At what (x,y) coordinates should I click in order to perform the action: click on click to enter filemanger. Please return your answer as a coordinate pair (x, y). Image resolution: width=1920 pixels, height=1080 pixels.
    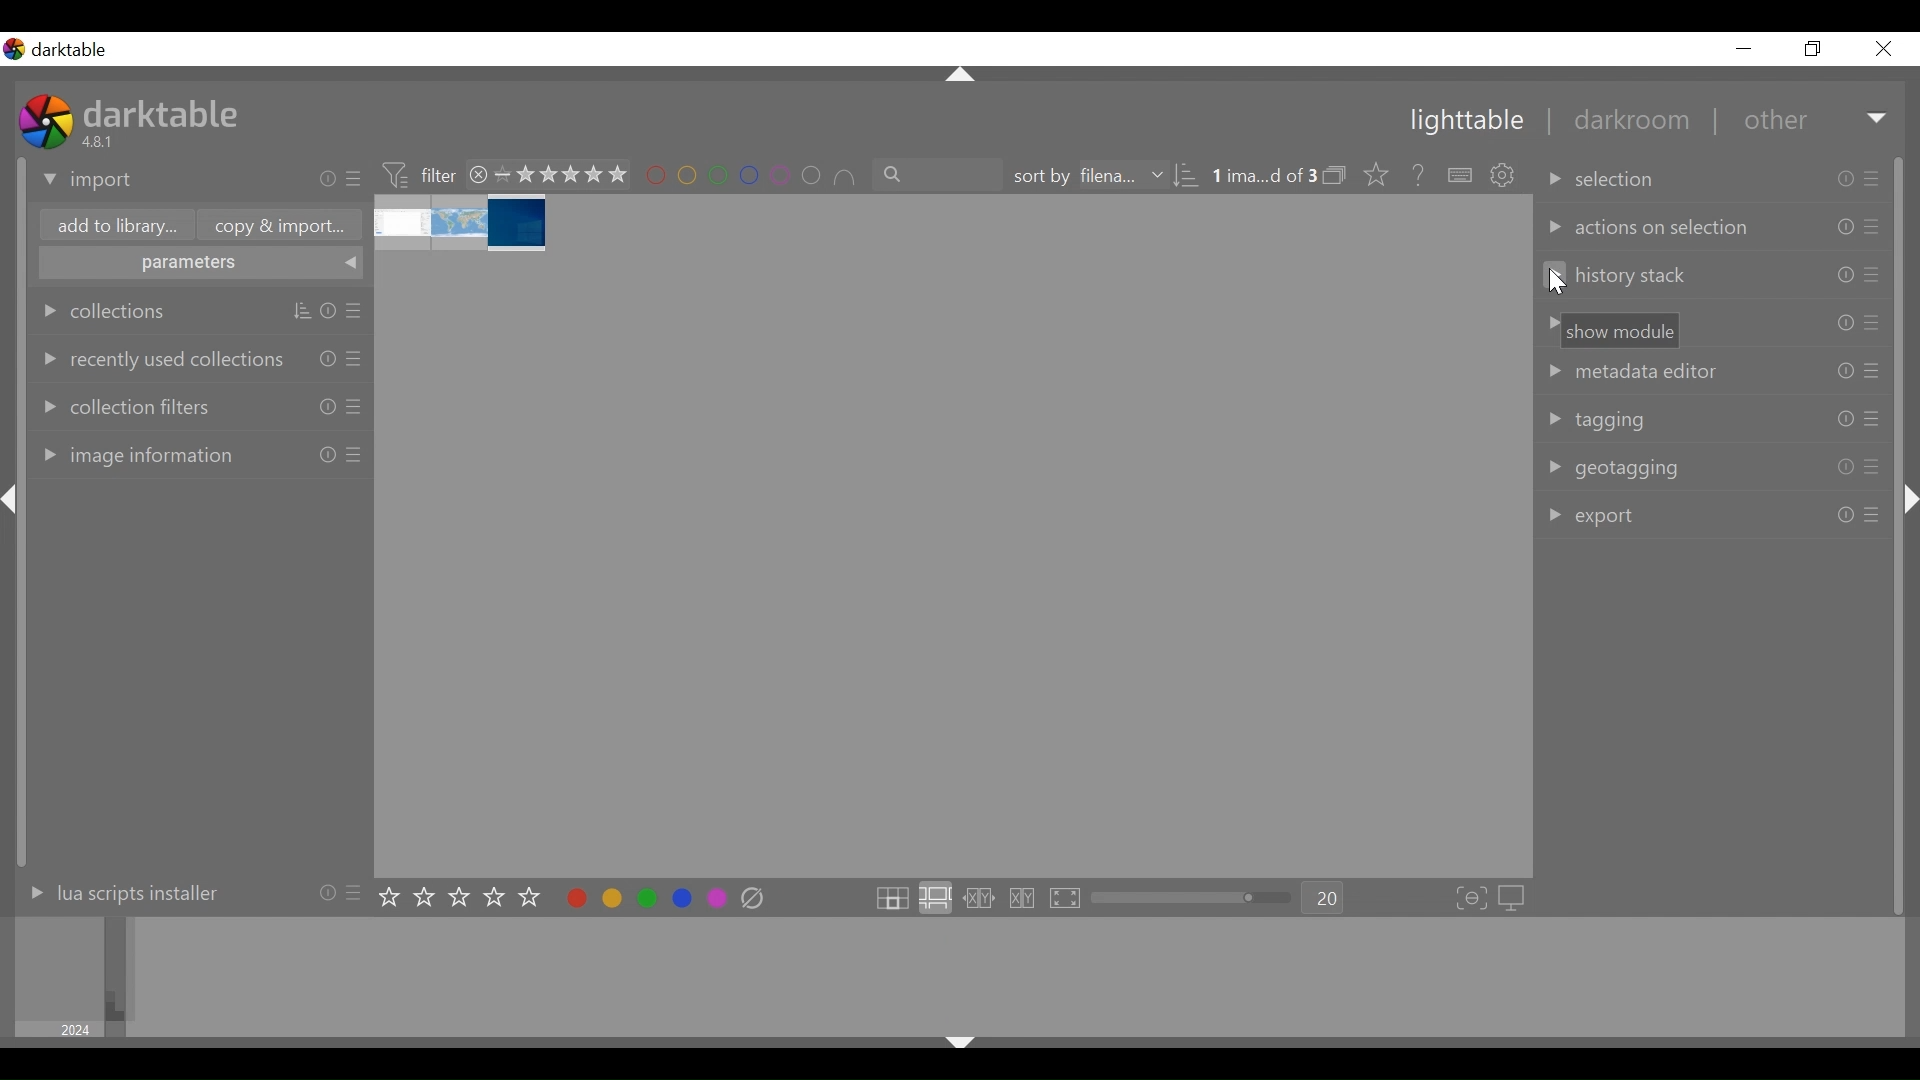
    Looking at the image, I should click on (891, 899).